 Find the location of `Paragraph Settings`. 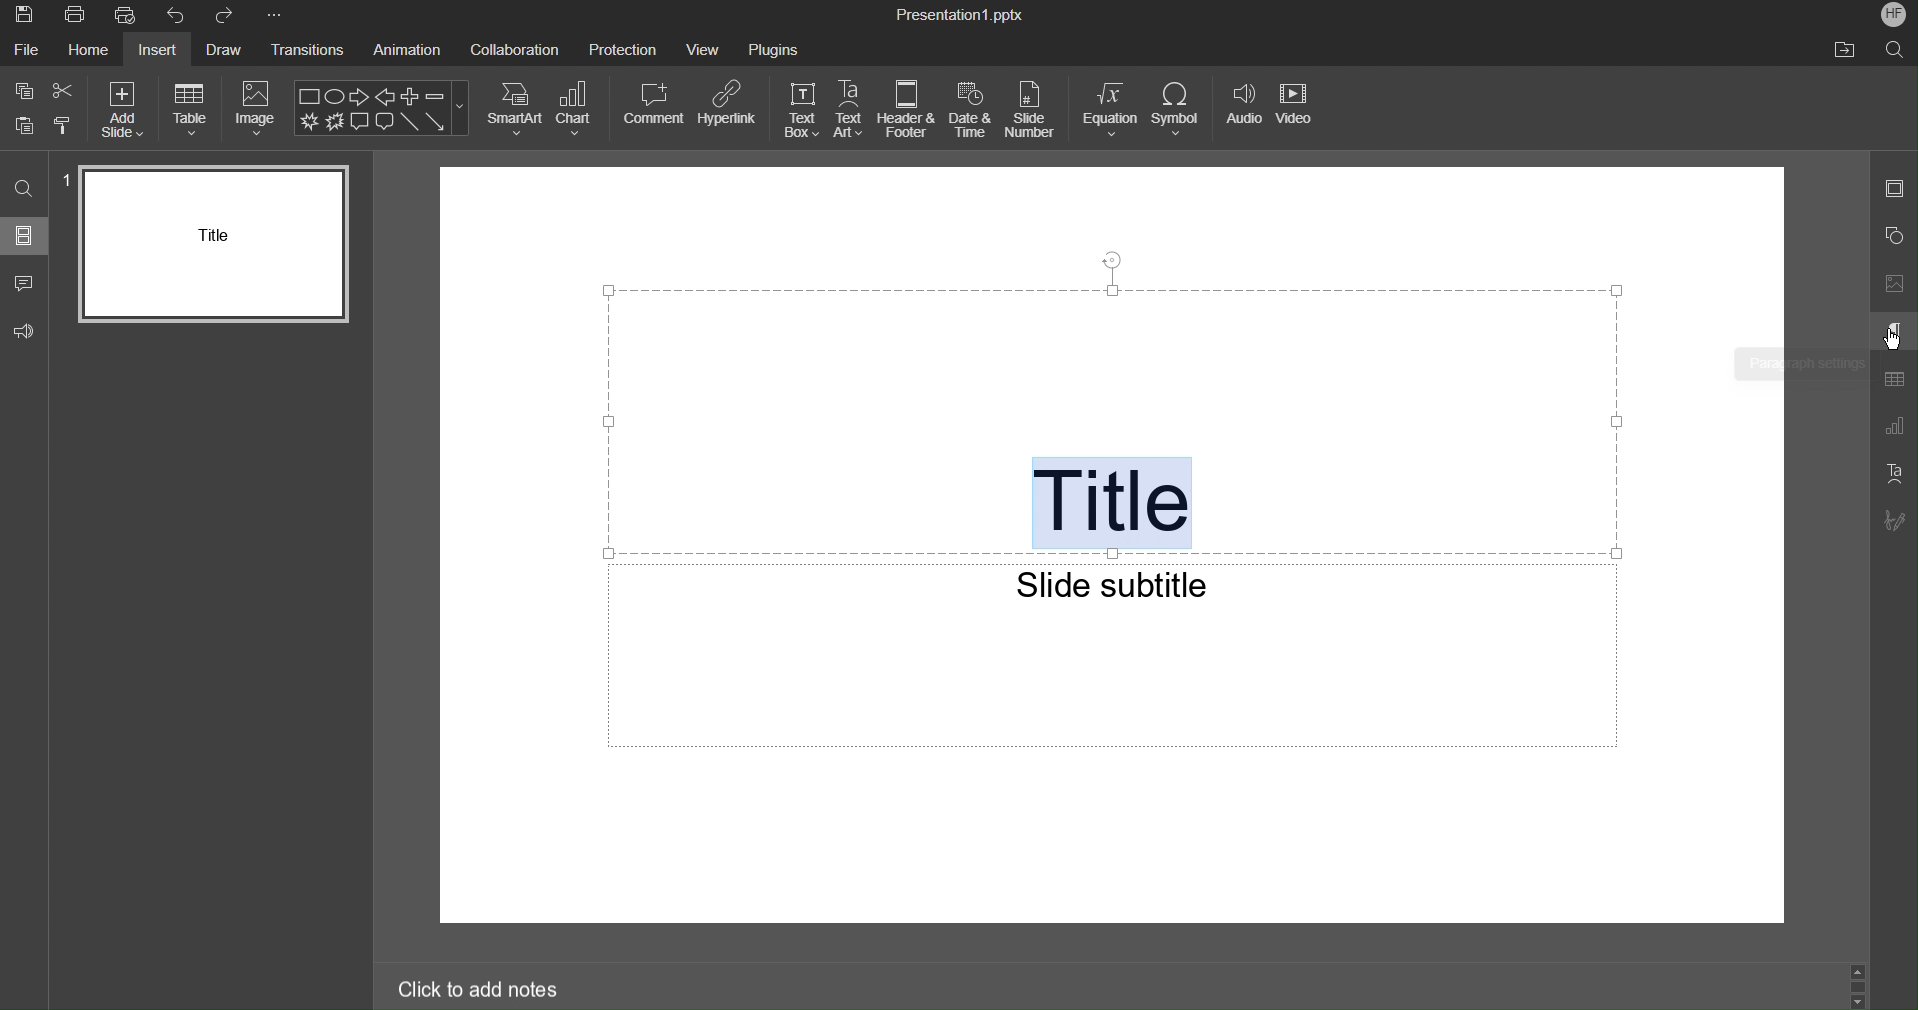

Paragraph Settings is located at coordinates (1893, 333).